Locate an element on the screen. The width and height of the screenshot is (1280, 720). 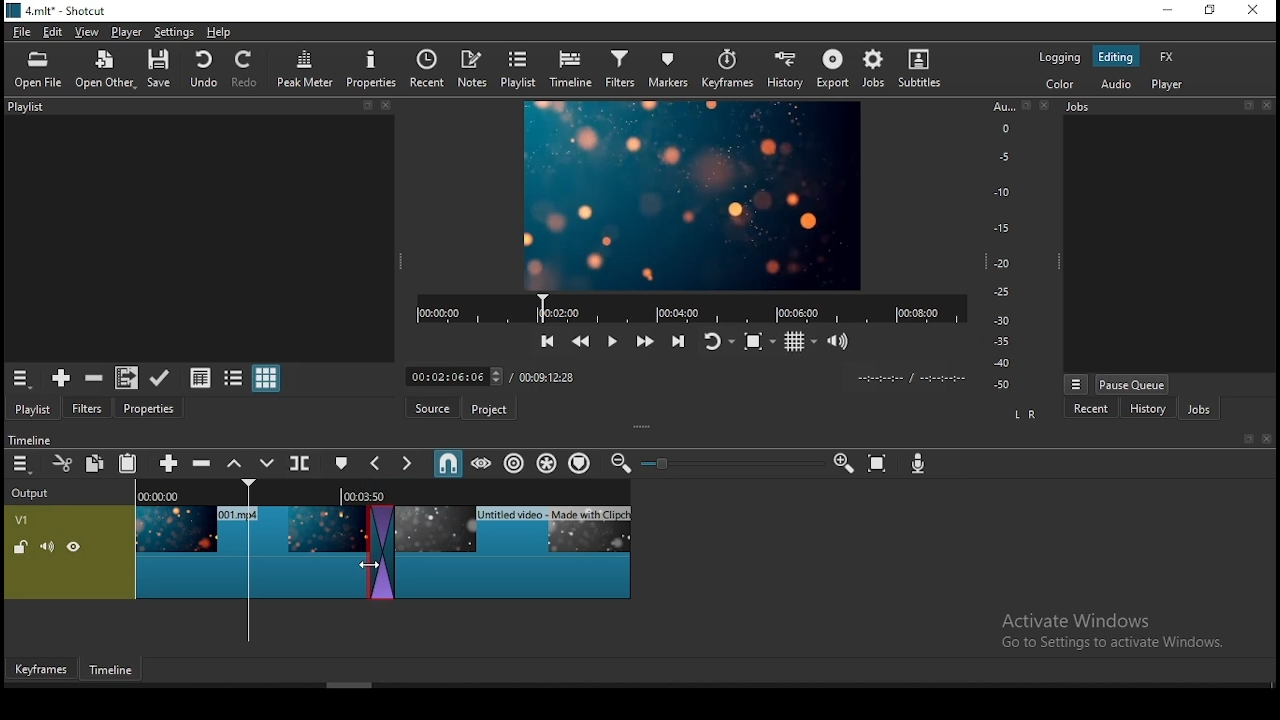
pause queue is located at coordinates (1132, 385).